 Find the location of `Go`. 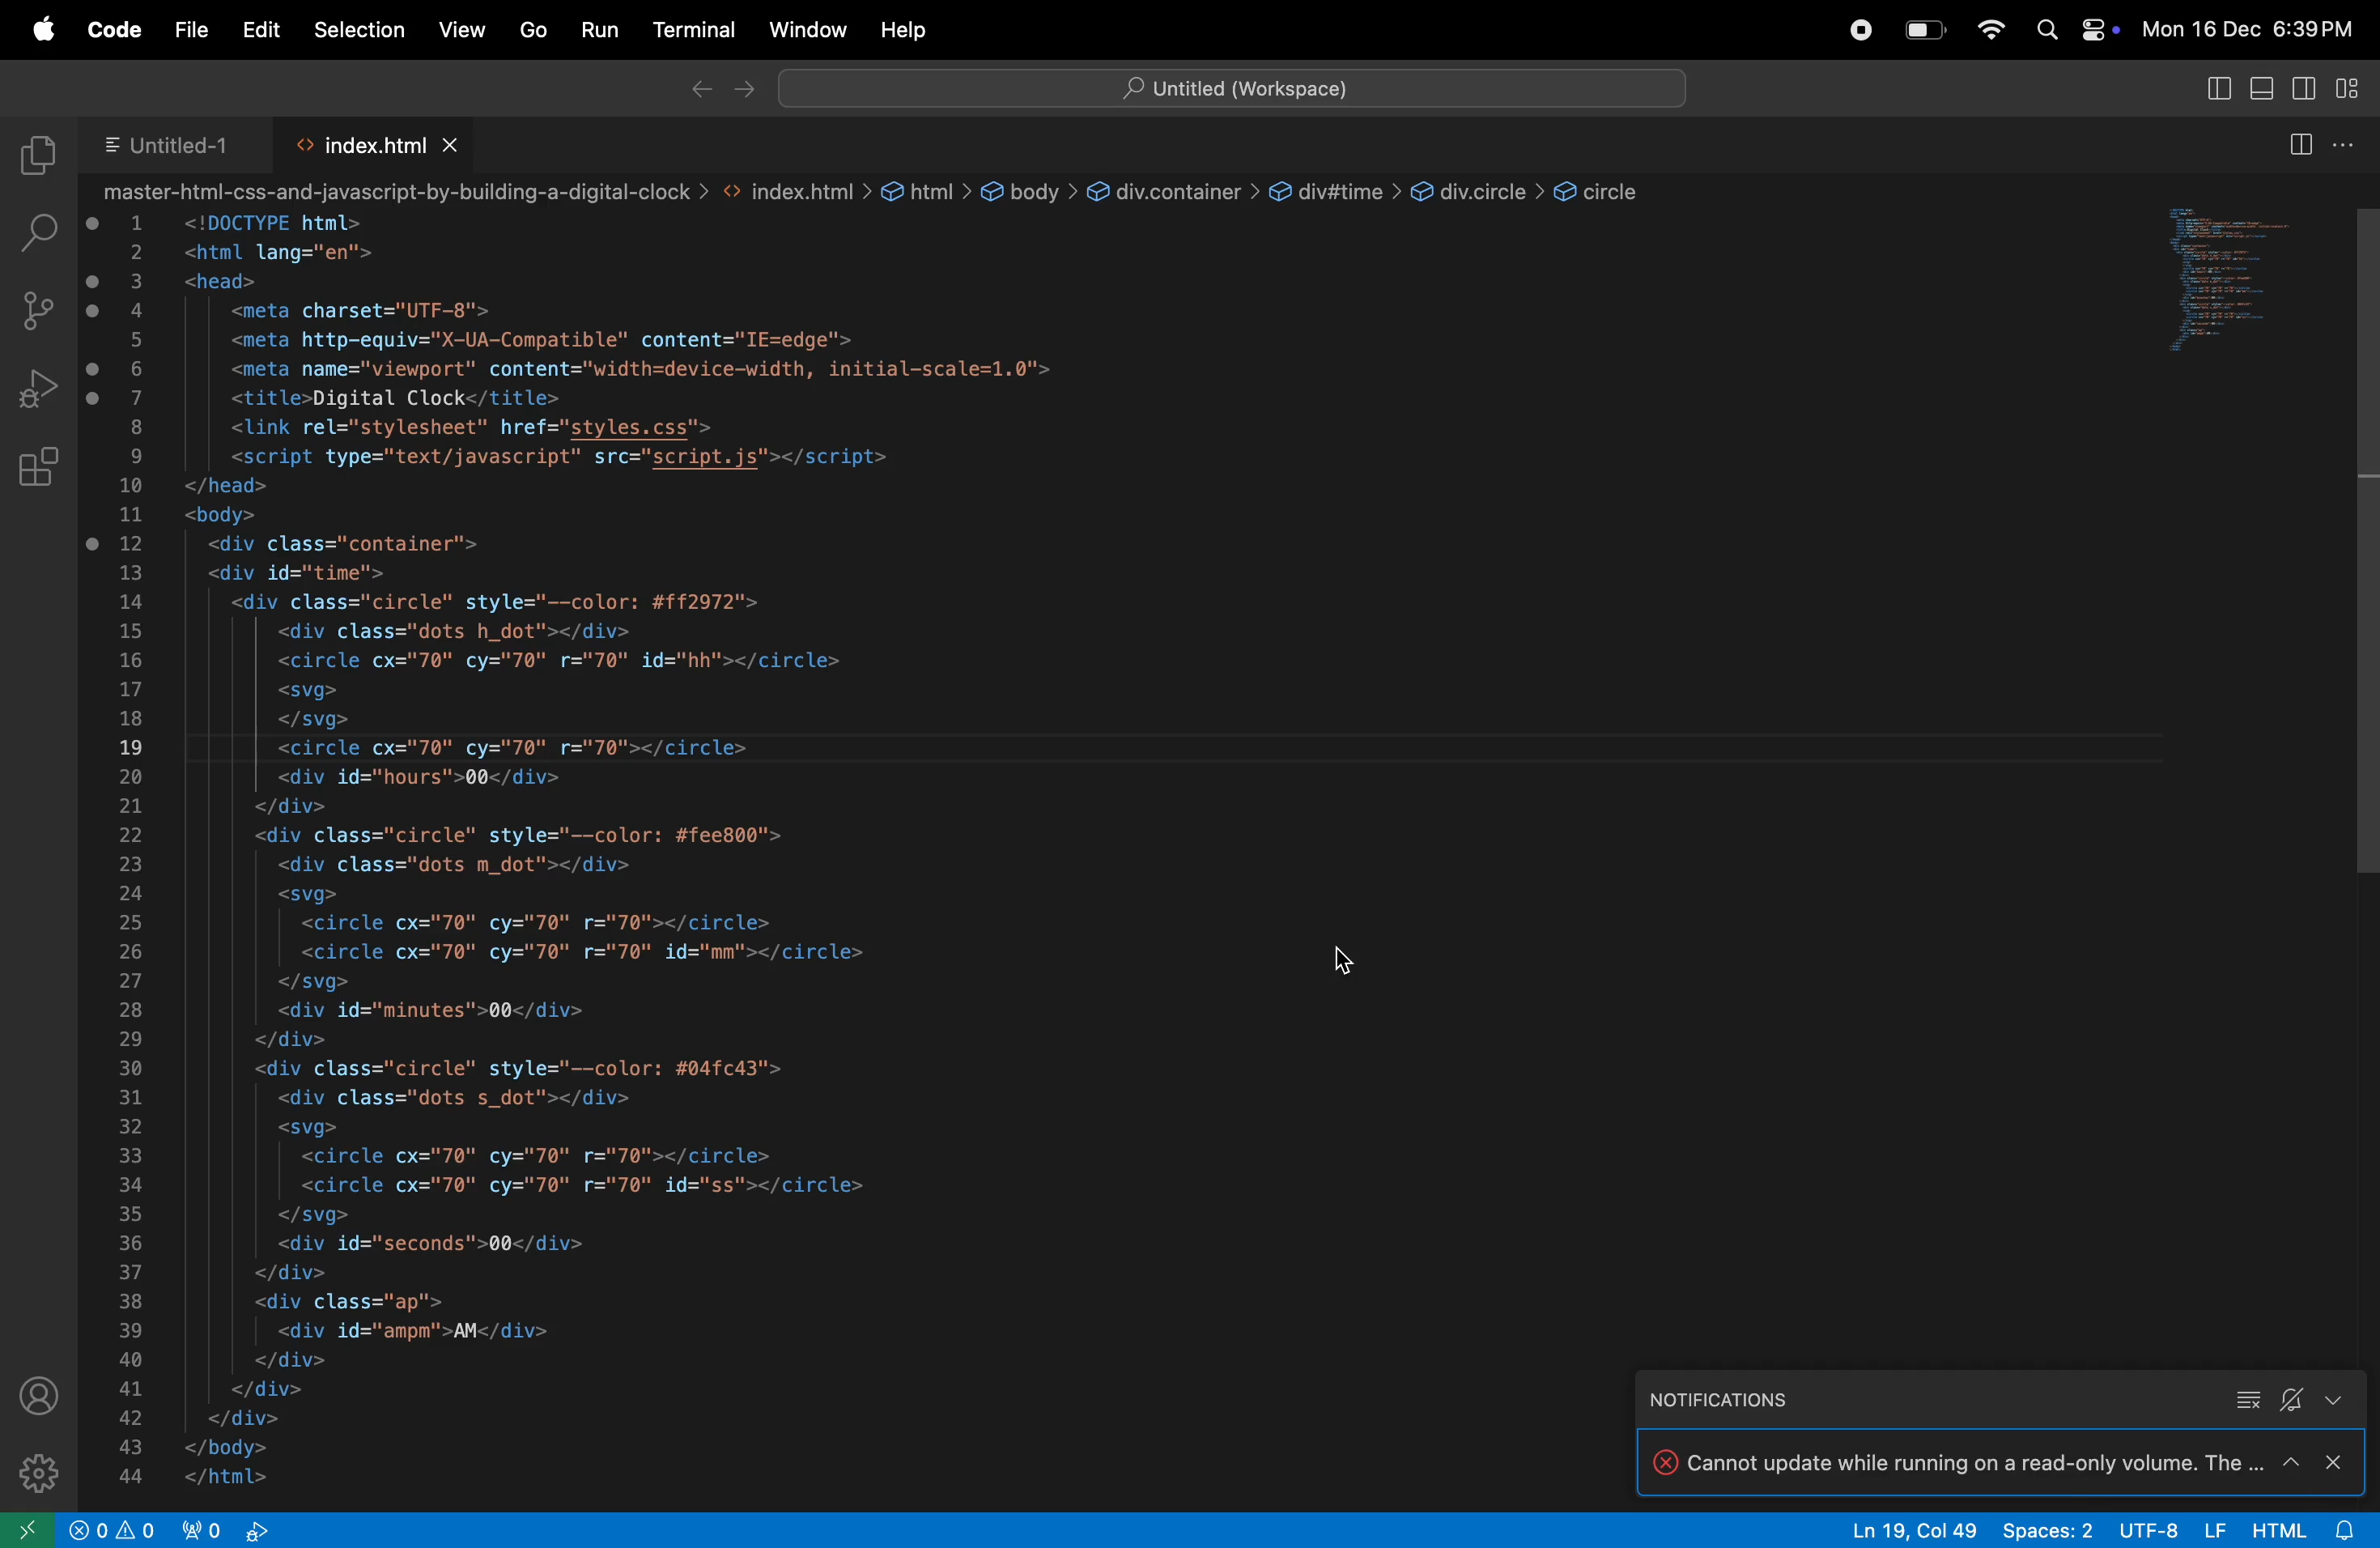

Go is located at coordinates (533, 31).